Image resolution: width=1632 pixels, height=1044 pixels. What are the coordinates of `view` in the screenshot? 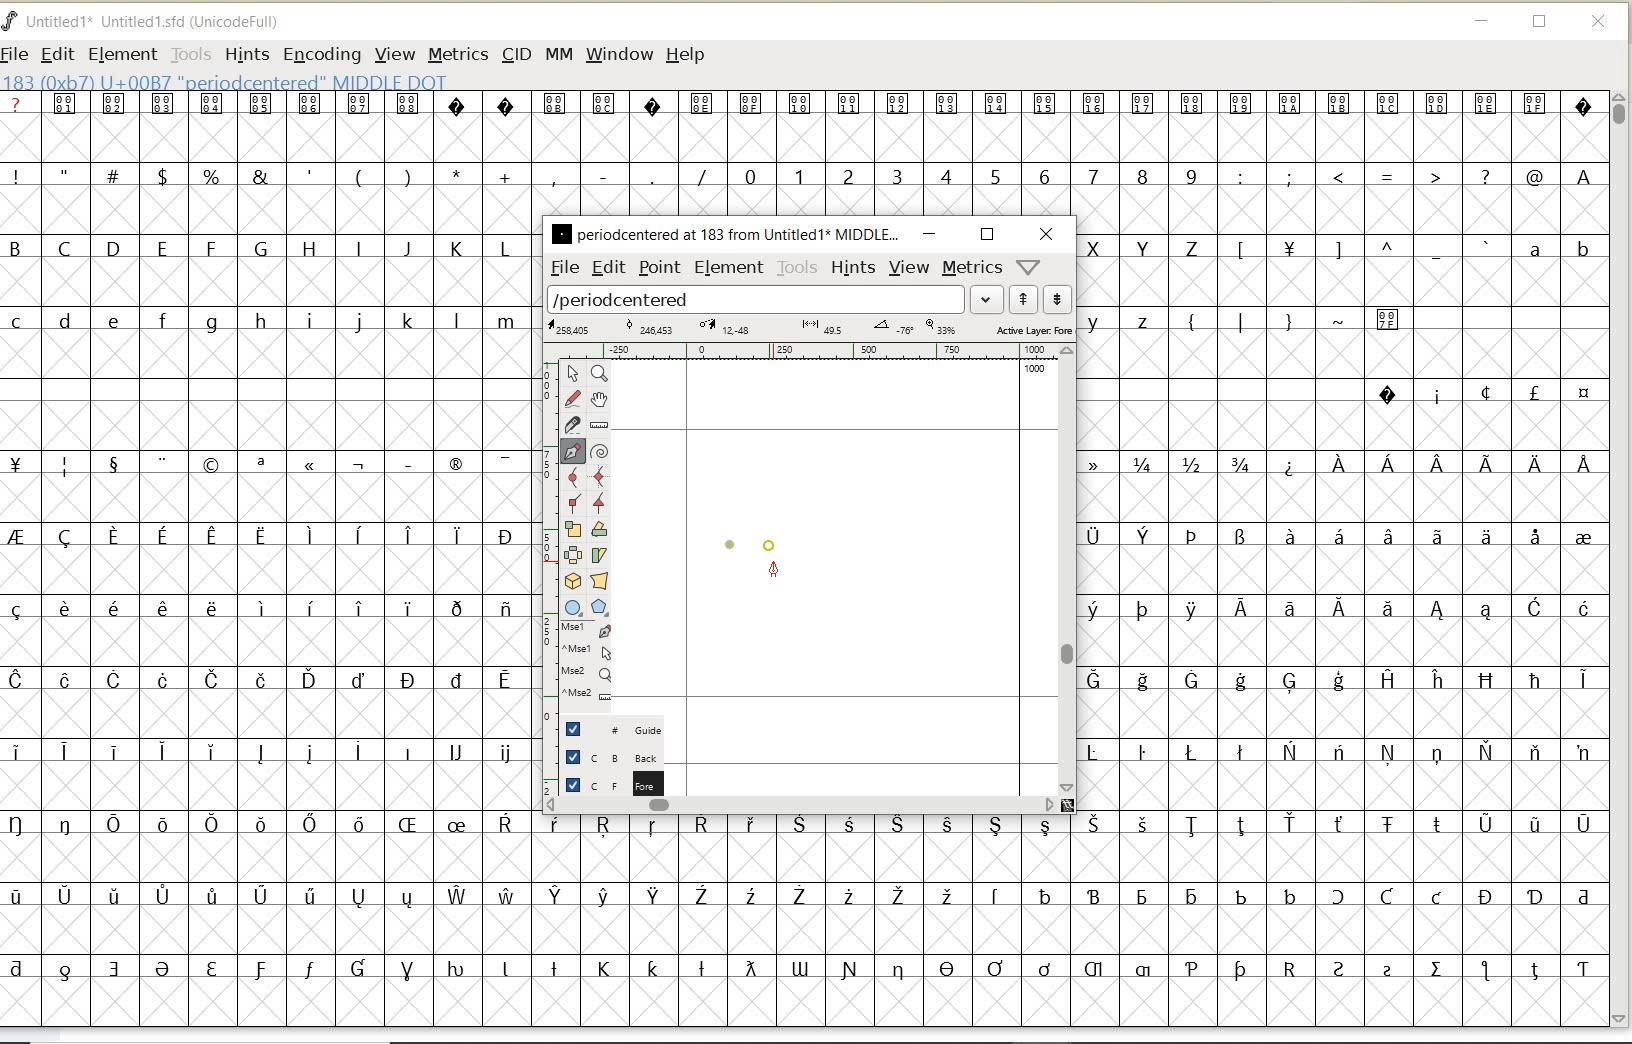 It's located at (910, 267).